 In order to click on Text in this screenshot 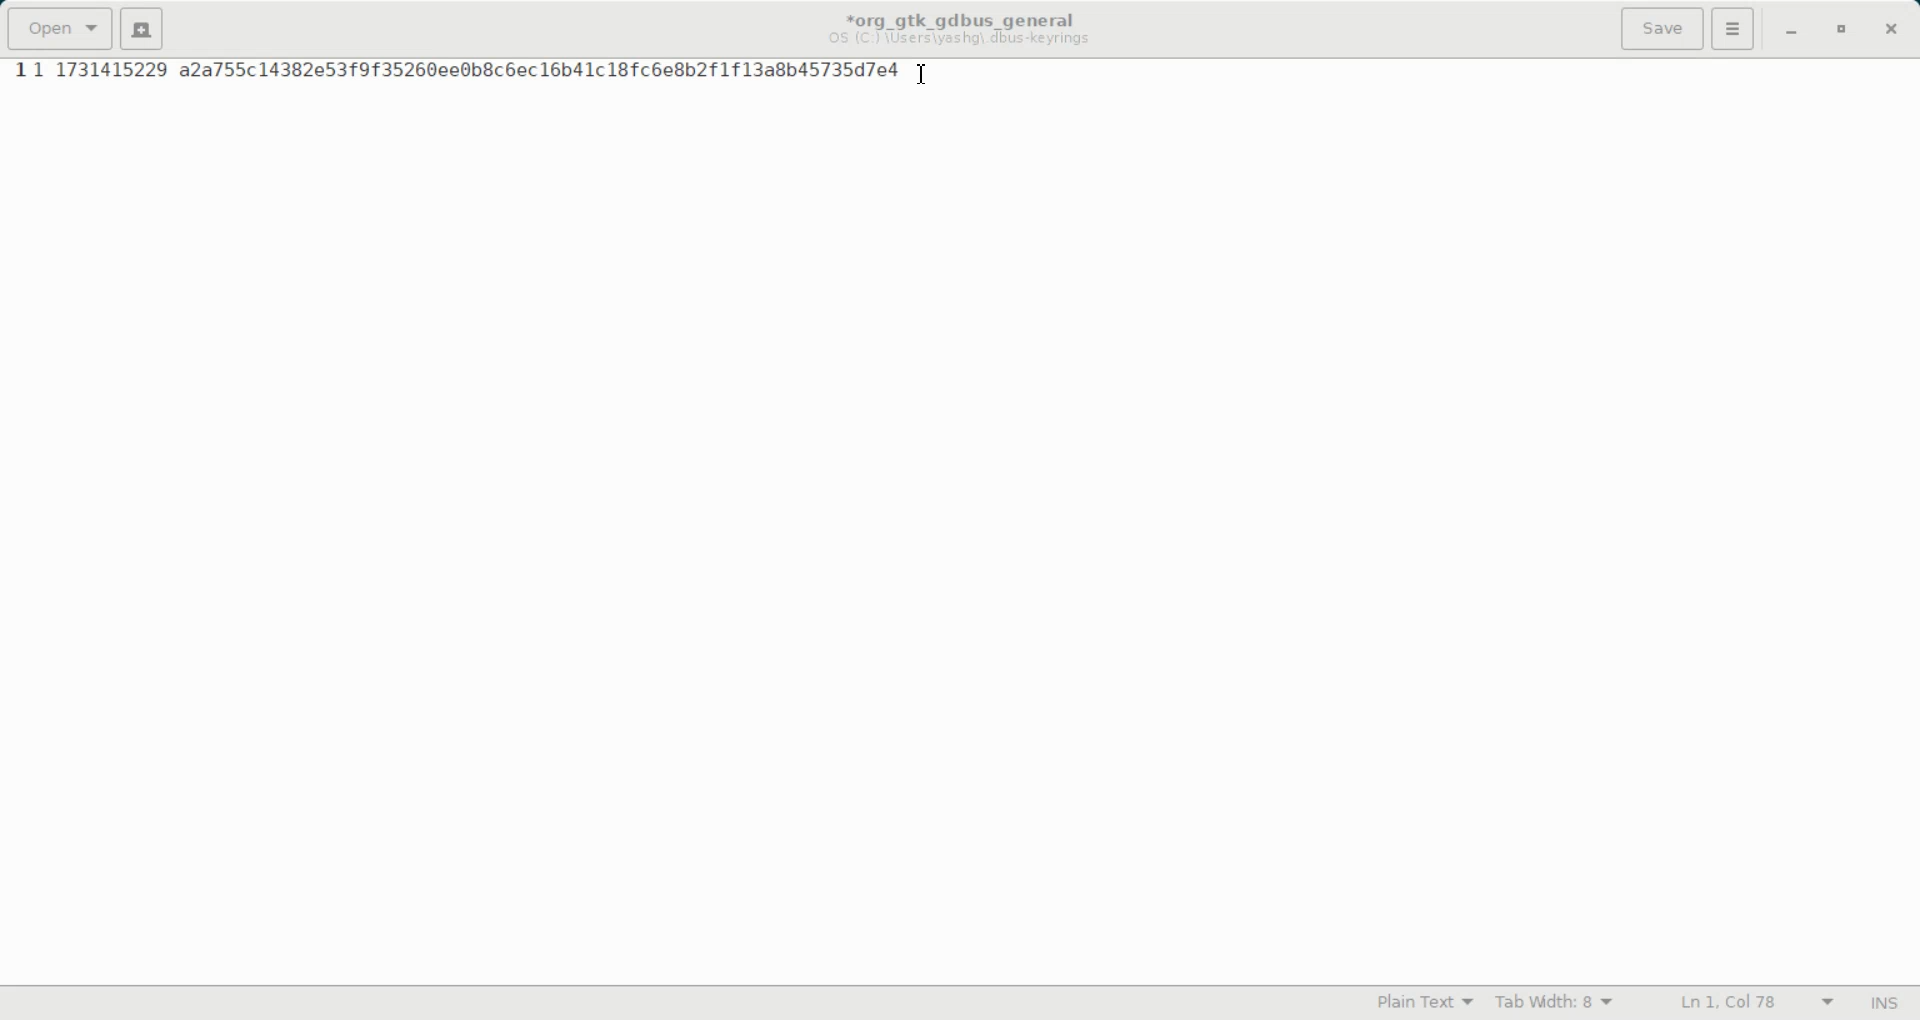, I will do `click(469, 71)`.